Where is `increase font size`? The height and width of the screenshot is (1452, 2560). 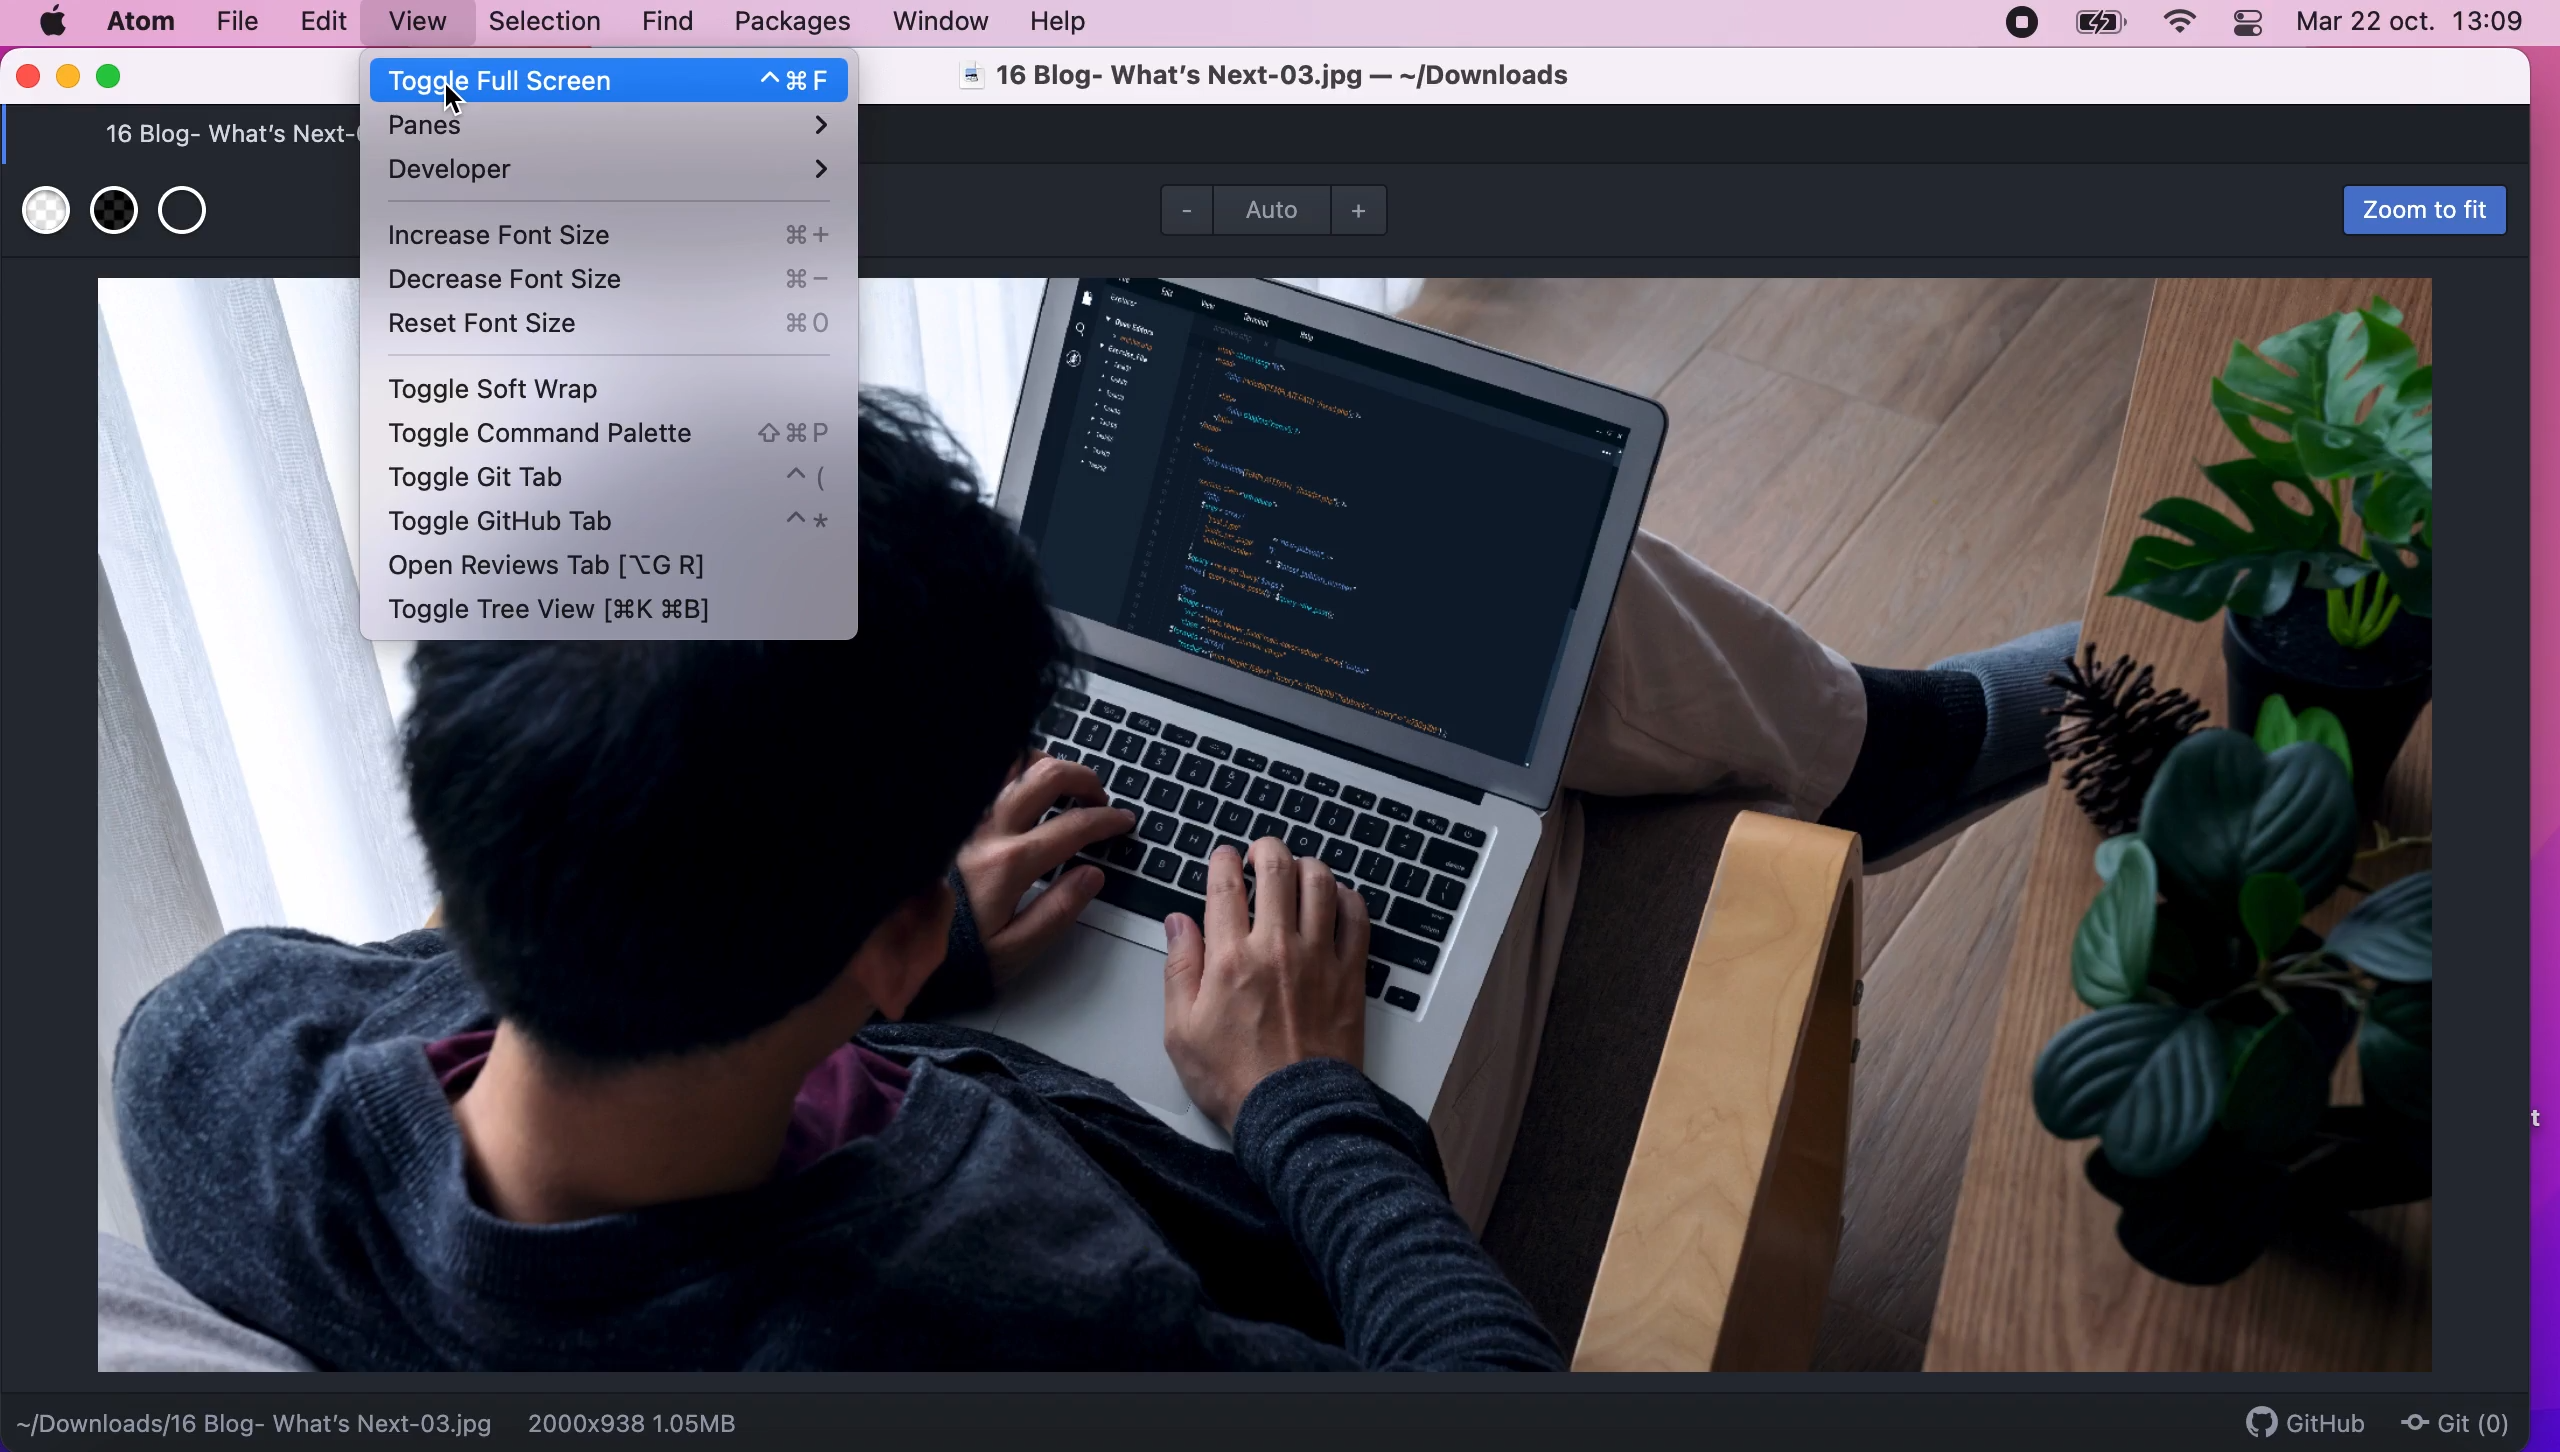 increase font size is located at coordinates (616, 239).